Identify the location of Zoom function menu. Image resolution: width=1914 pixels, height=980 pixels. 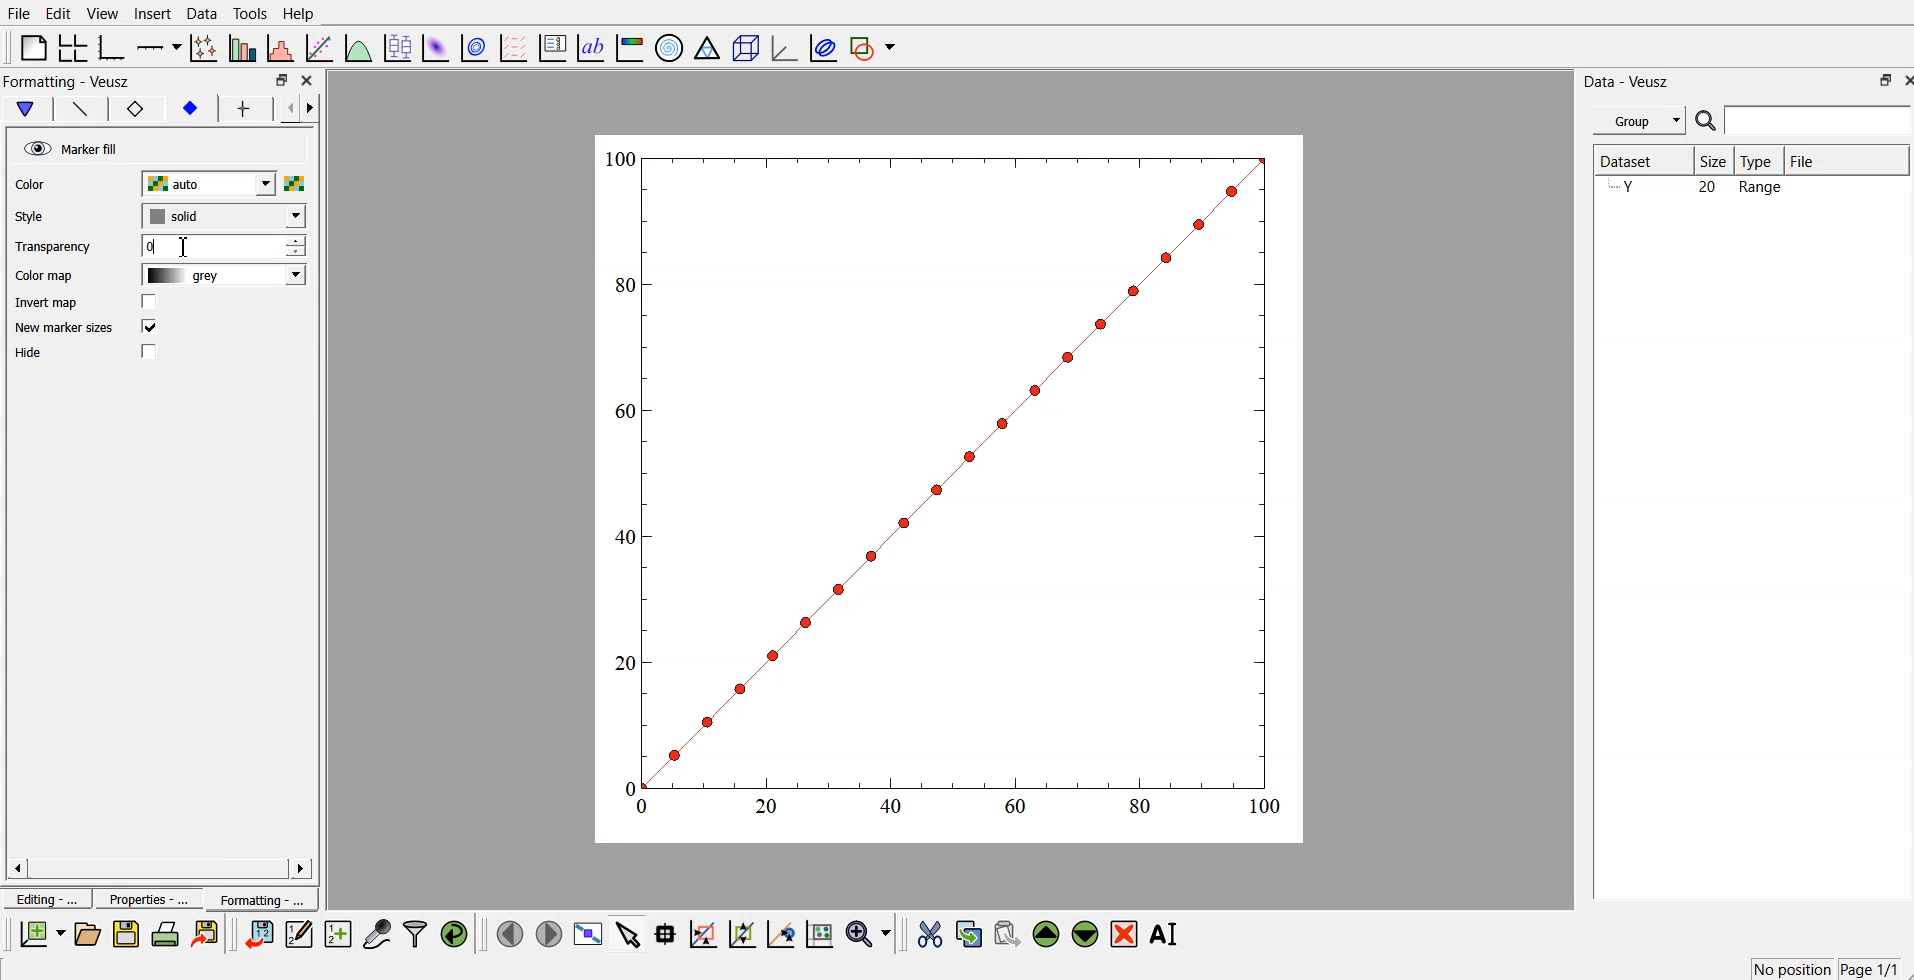
(870, 932).